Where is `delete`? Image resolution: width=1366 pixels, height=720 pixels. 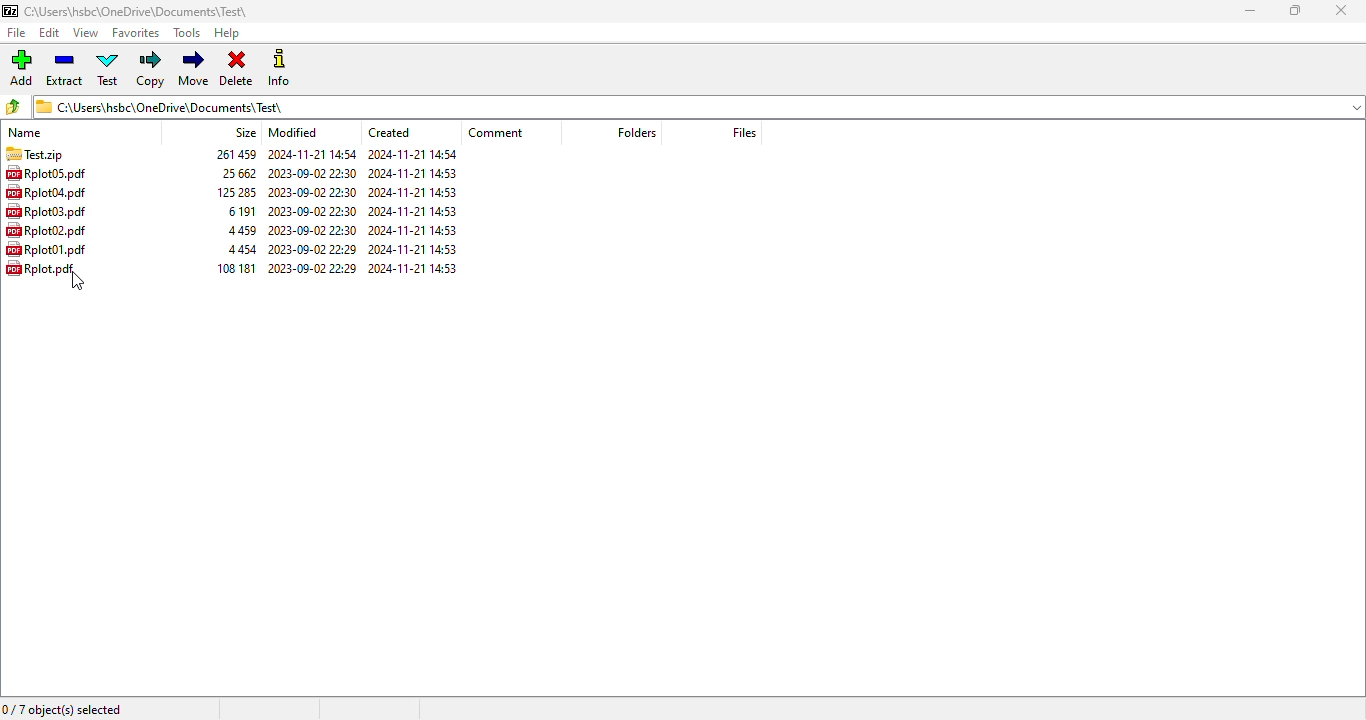 delete is located at coordinates (236, 69).